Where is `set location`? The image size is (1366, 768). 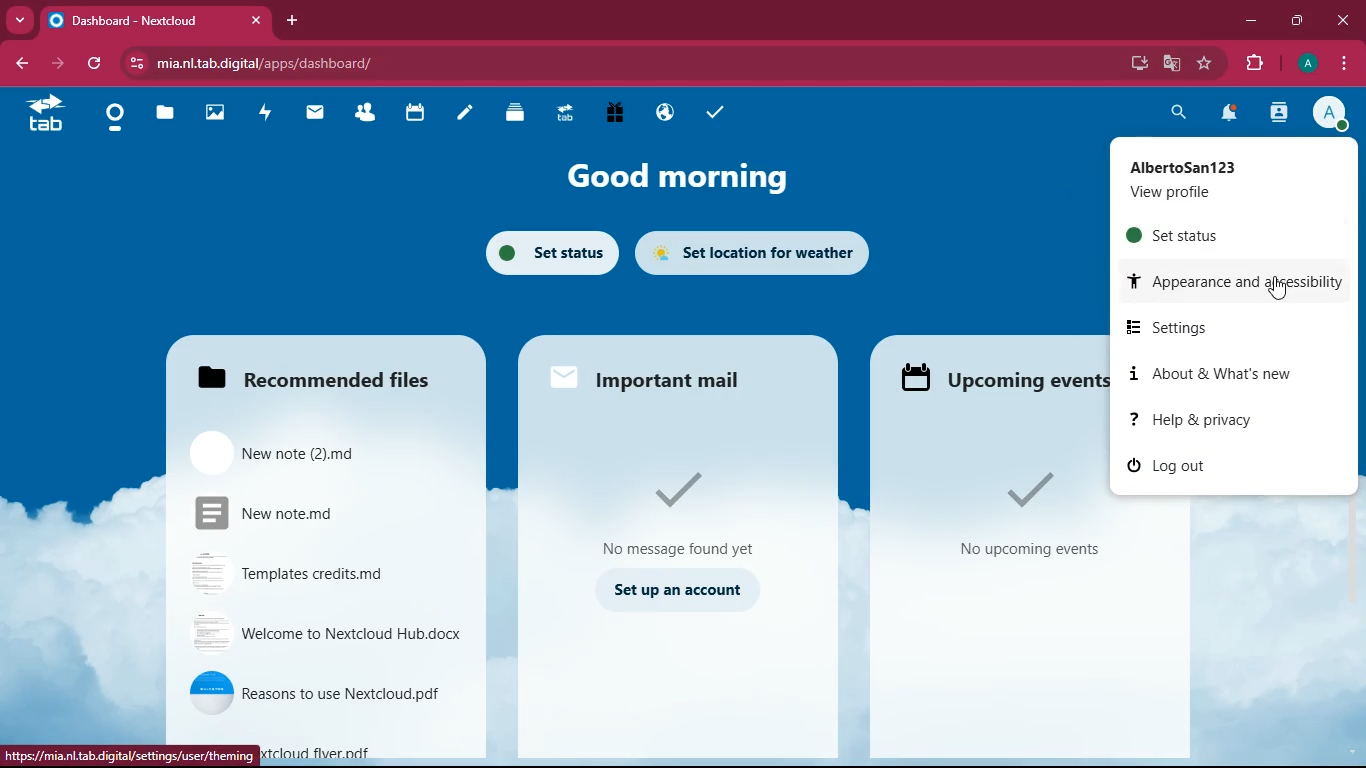 set location is located at coordinates (753, 252).